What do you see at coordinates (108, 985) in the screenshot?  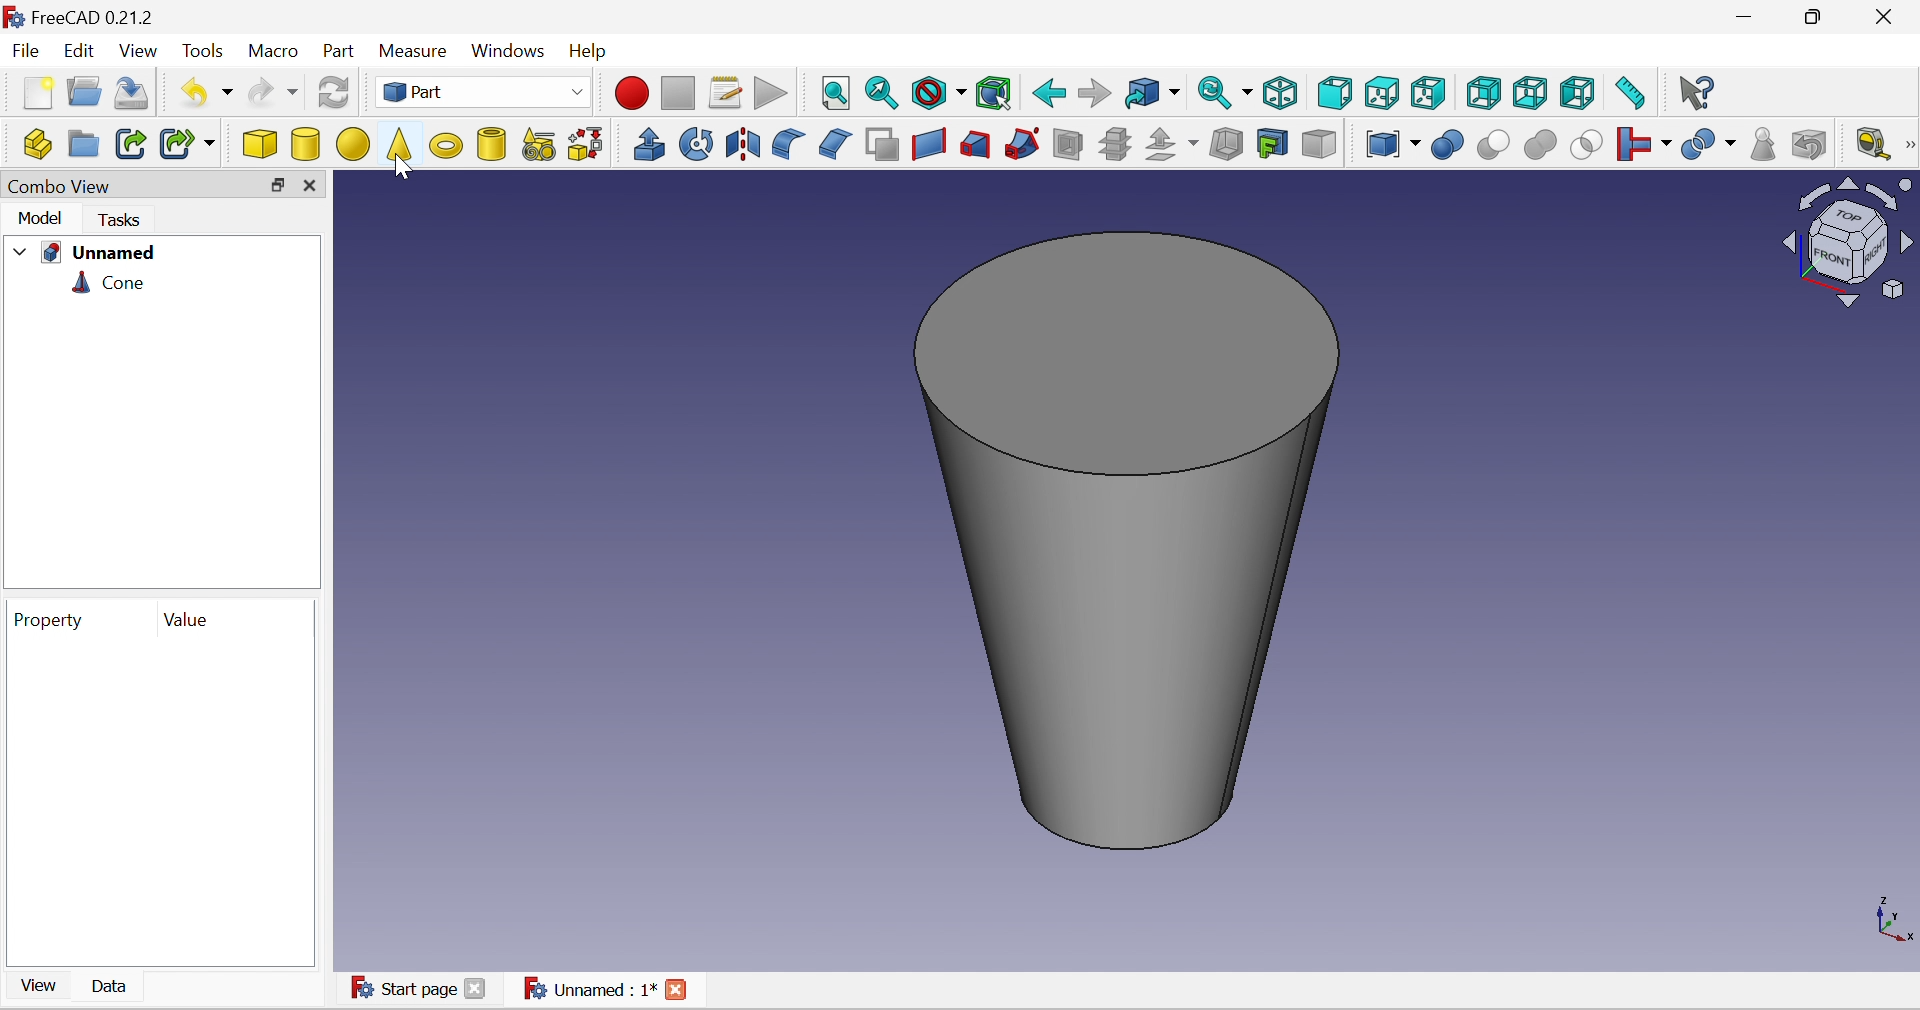 I see `Data` at bounding box center [108, 985].